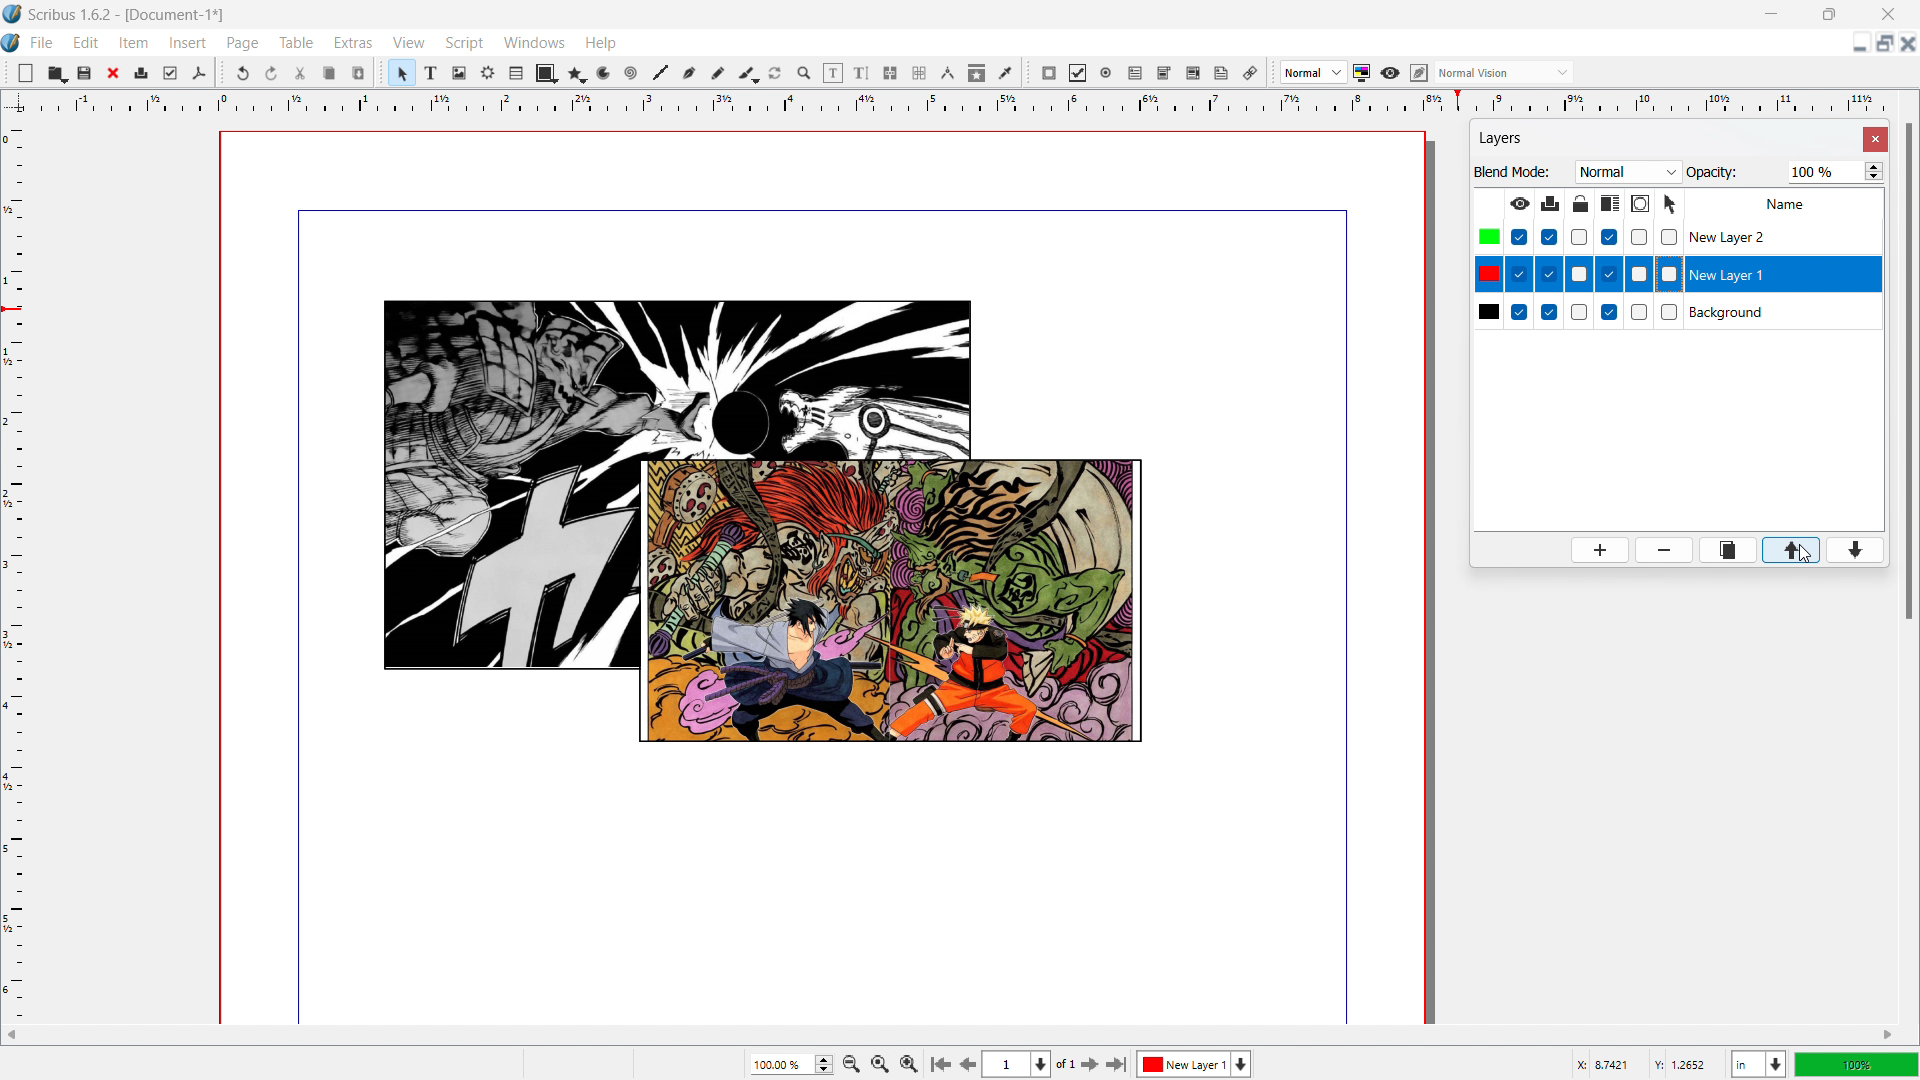 The height and width of the screenshot is (1080, 1920). I want to click on background, so click(1782, 310).